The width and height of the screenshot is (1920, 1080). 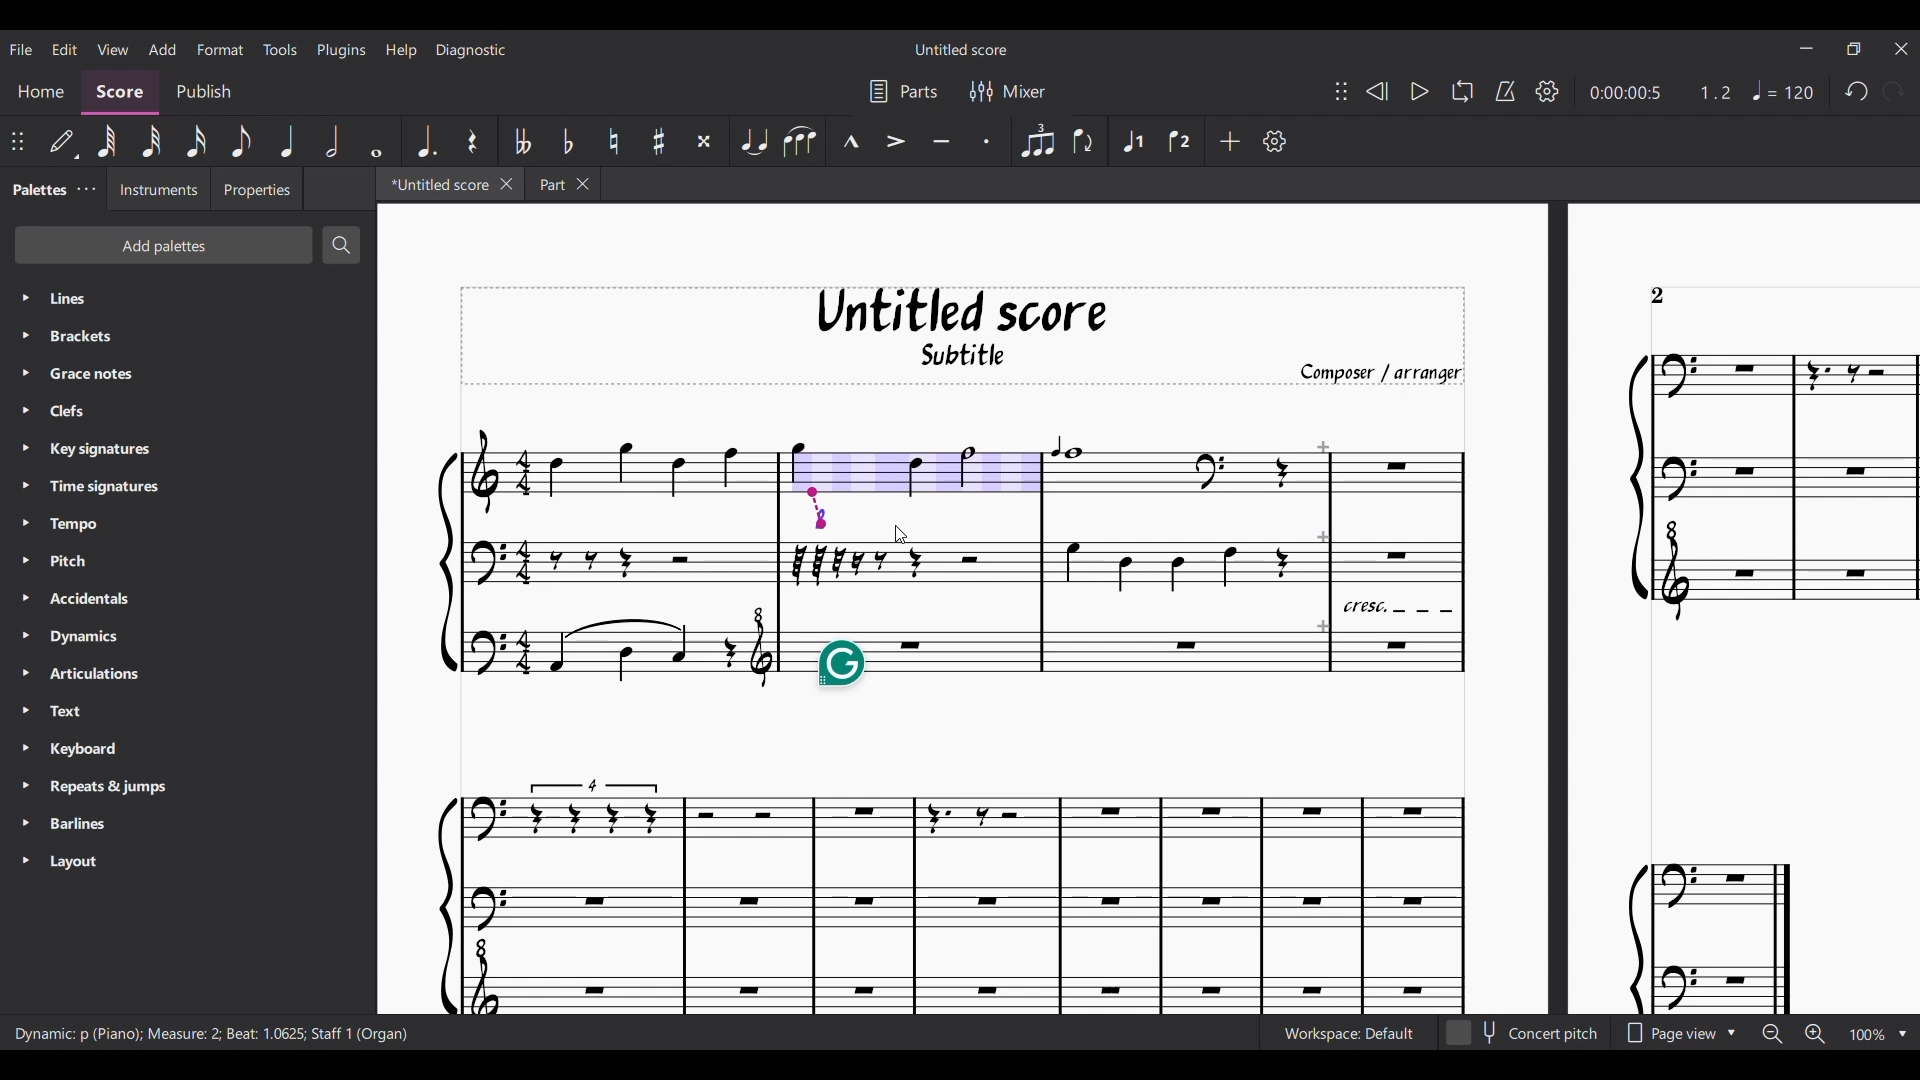 What do you see at coordinates (963, 336) in the screenshot?
I see `Score title, sub-title, and composer name` at bounding box center [963, 336].